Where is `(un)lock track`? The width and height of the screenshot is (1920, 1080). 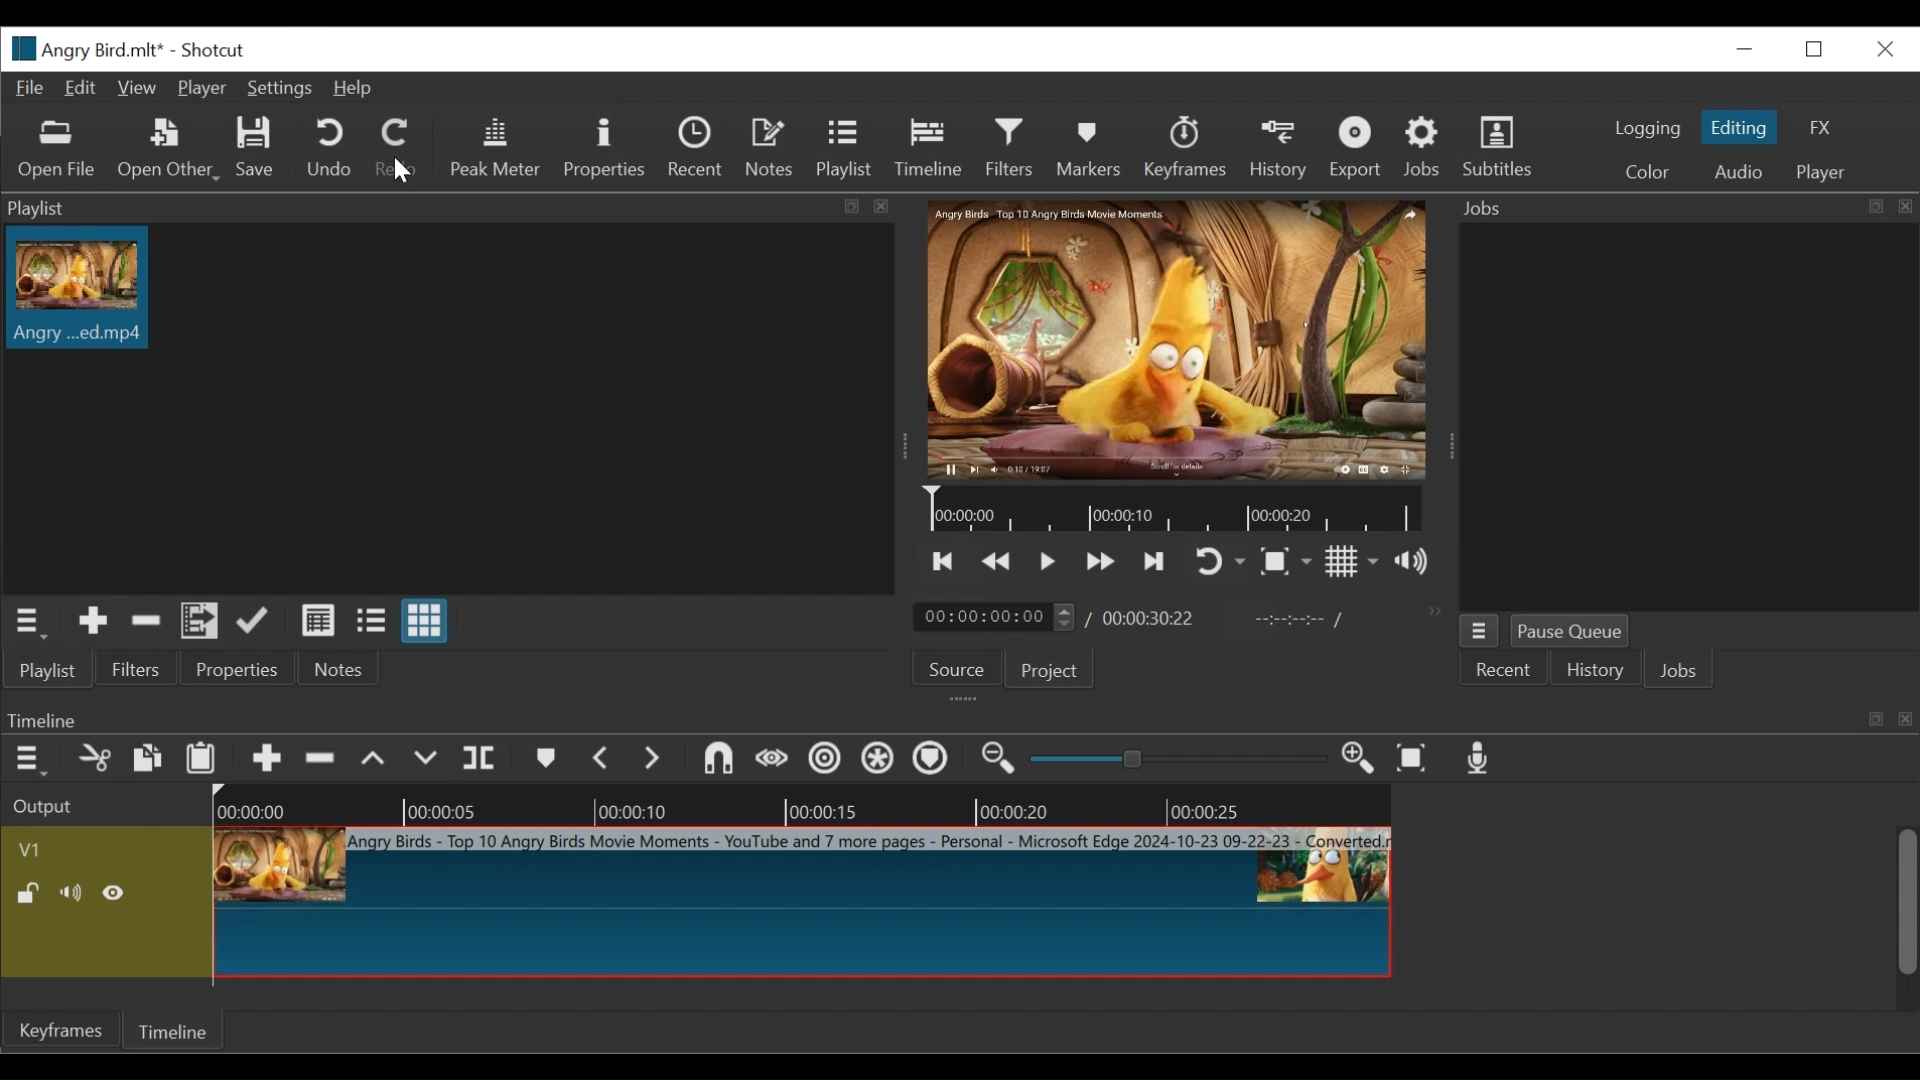
(un)lock track is located at coordinates (31, 894).